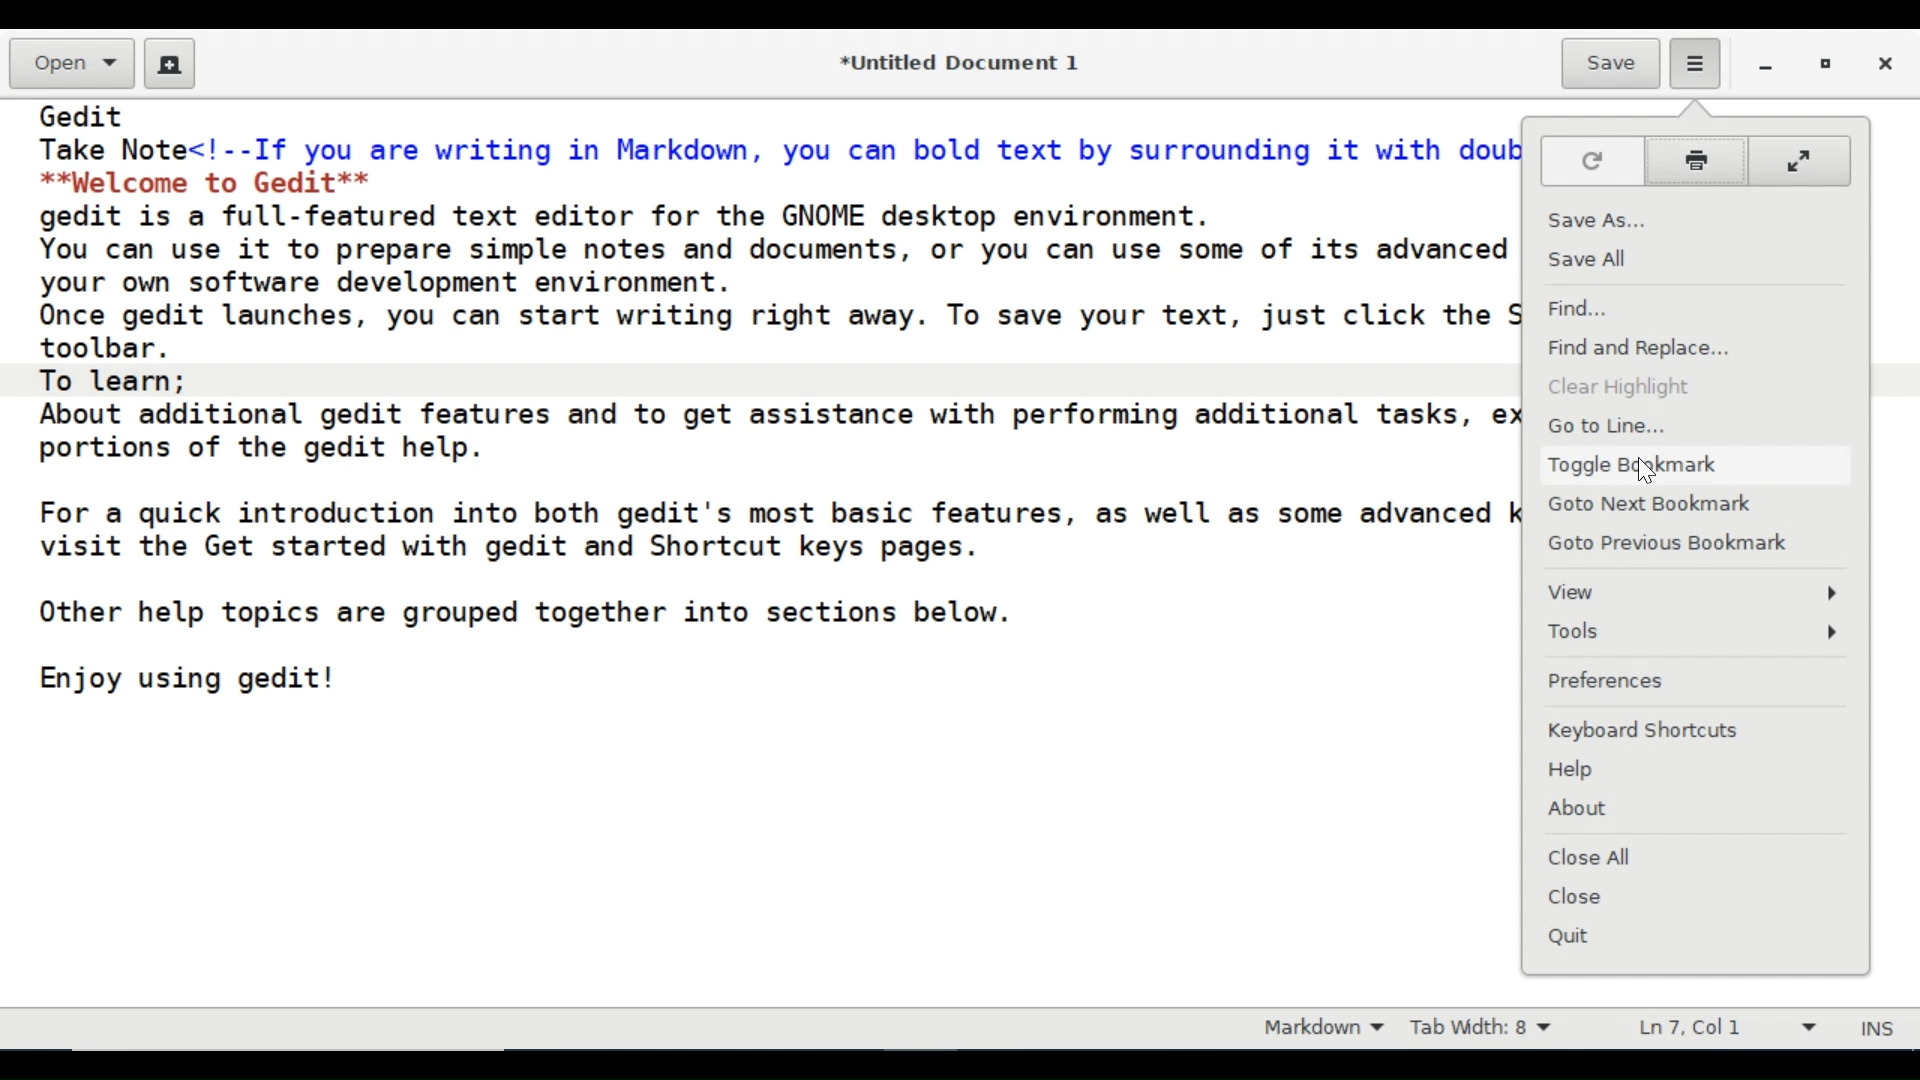 The image size is (1920, 1080). Describe the element at coordinates (1700, 162) in the screenshot. I see `` at that location.